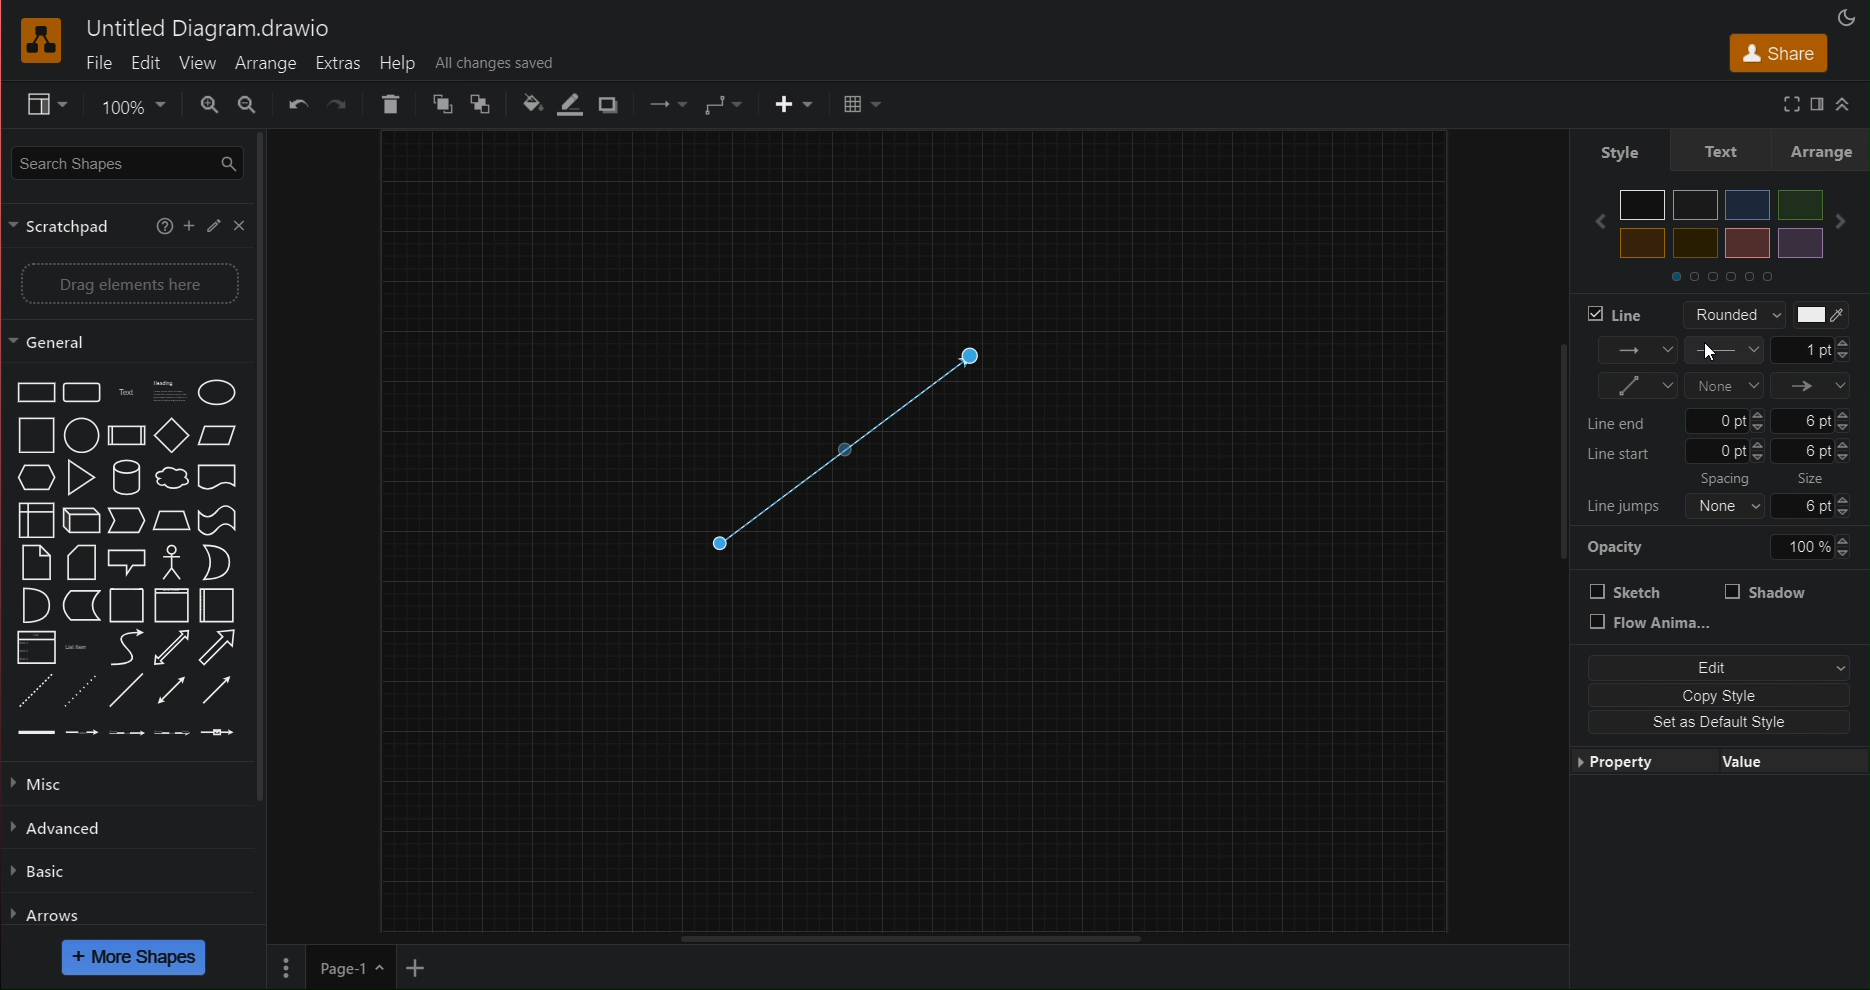 The image size is (1870, 990). I want to click on Line end size, so click(1724, 420).